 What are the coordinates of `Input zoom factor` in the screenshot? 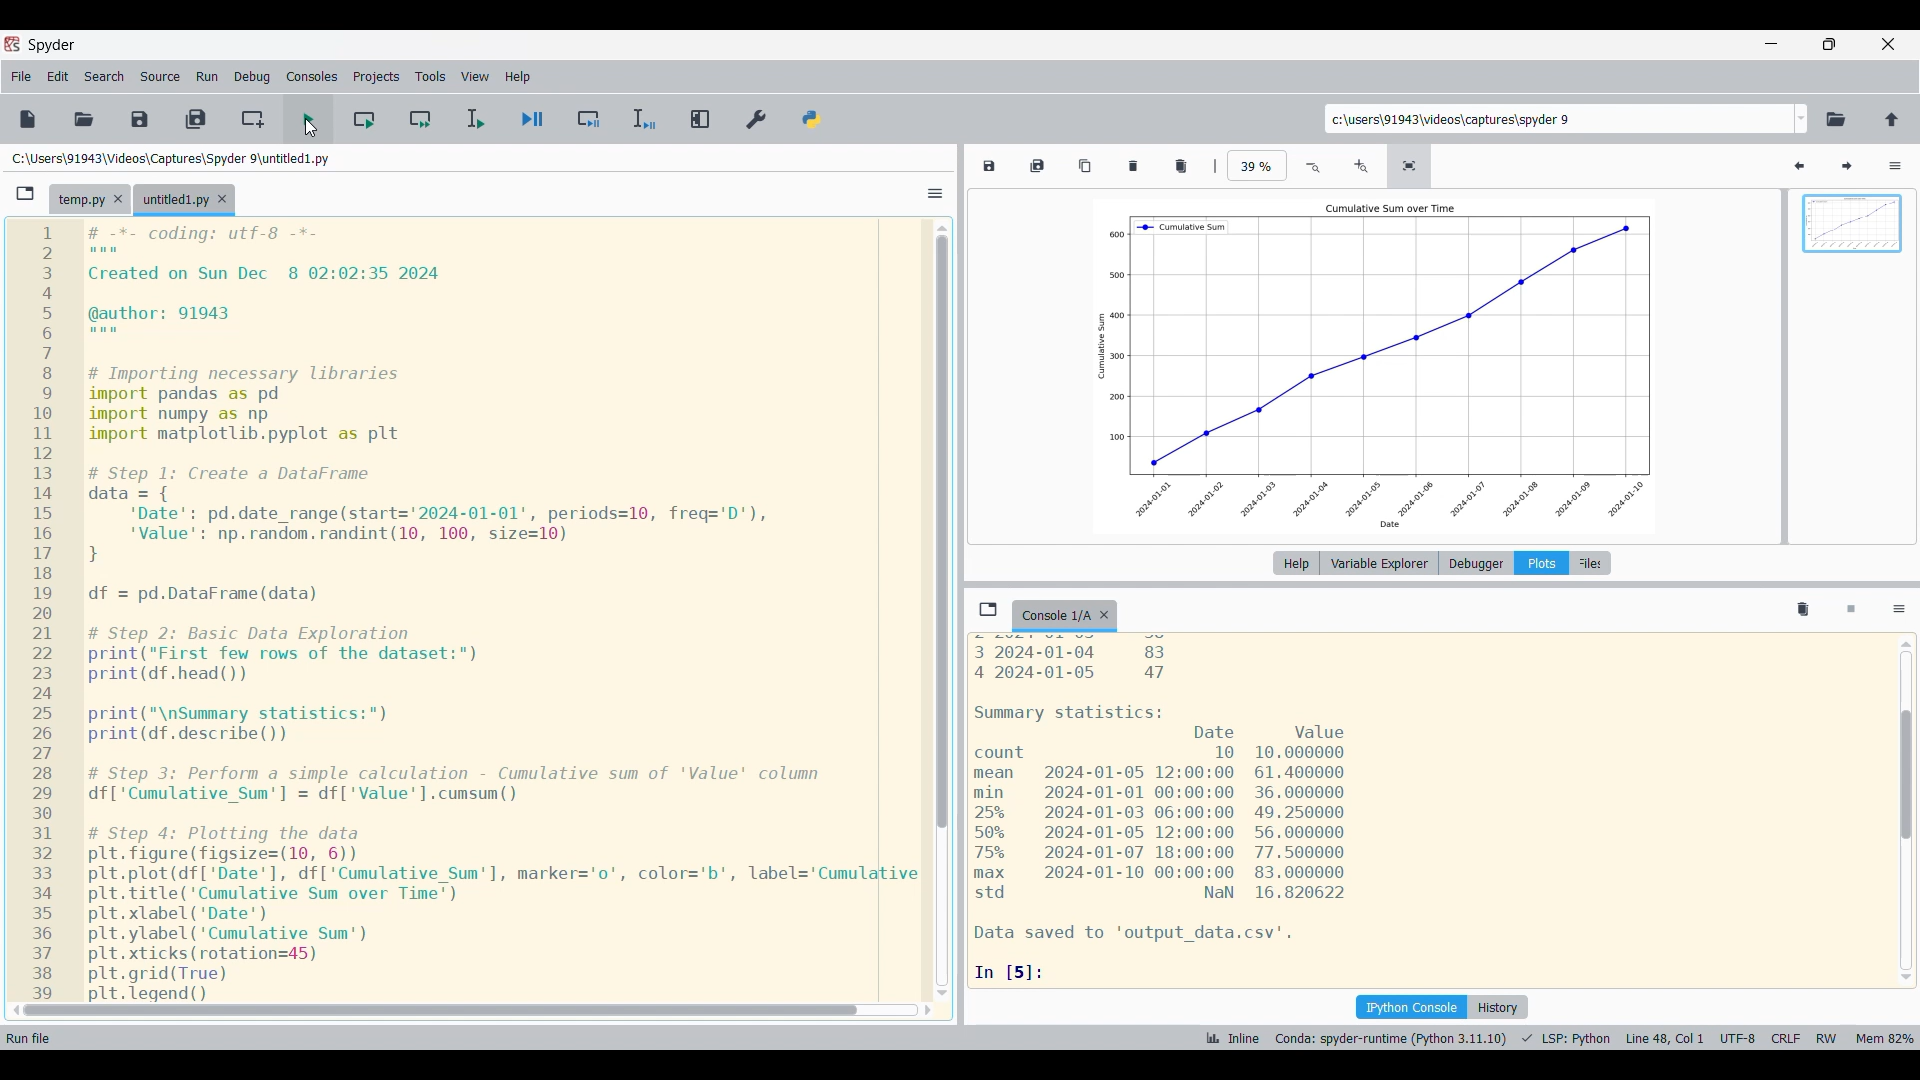 It's located at (1257, 165).